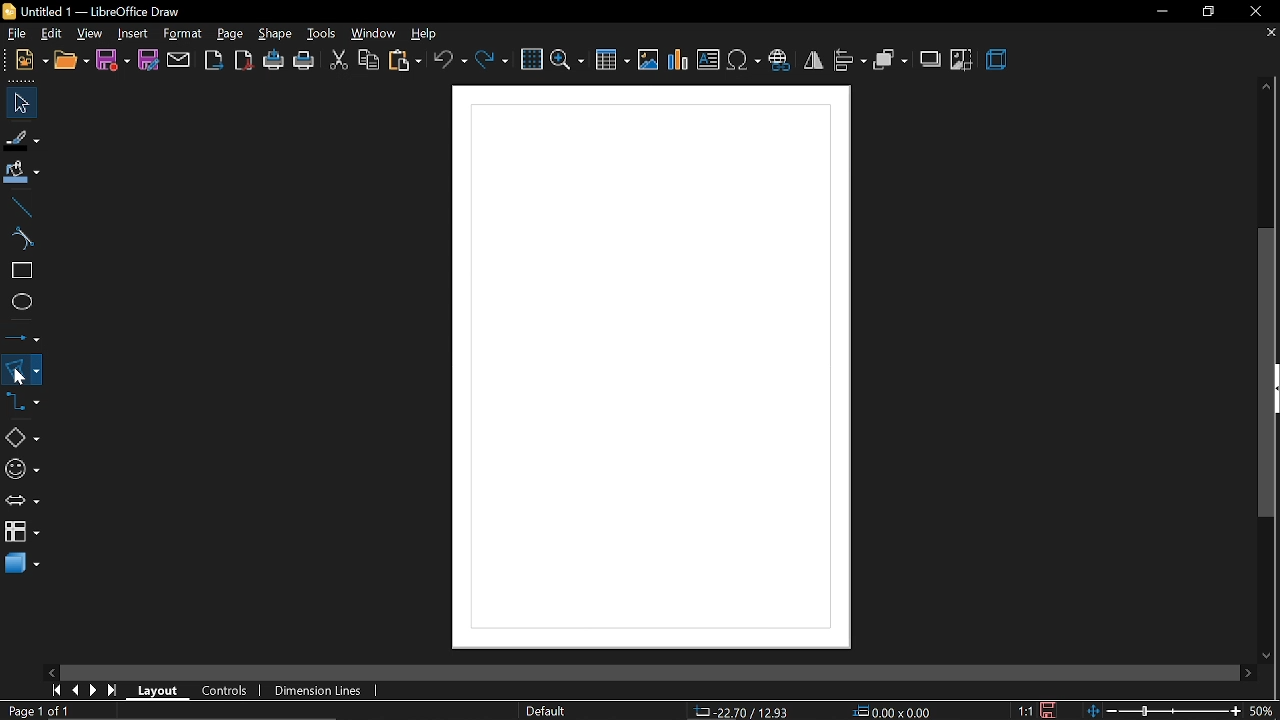 The width and height of the screenshot is (1280, 720). Describe the element at coordinates (532, 60) in the screenshot. I see `grid` at that location.